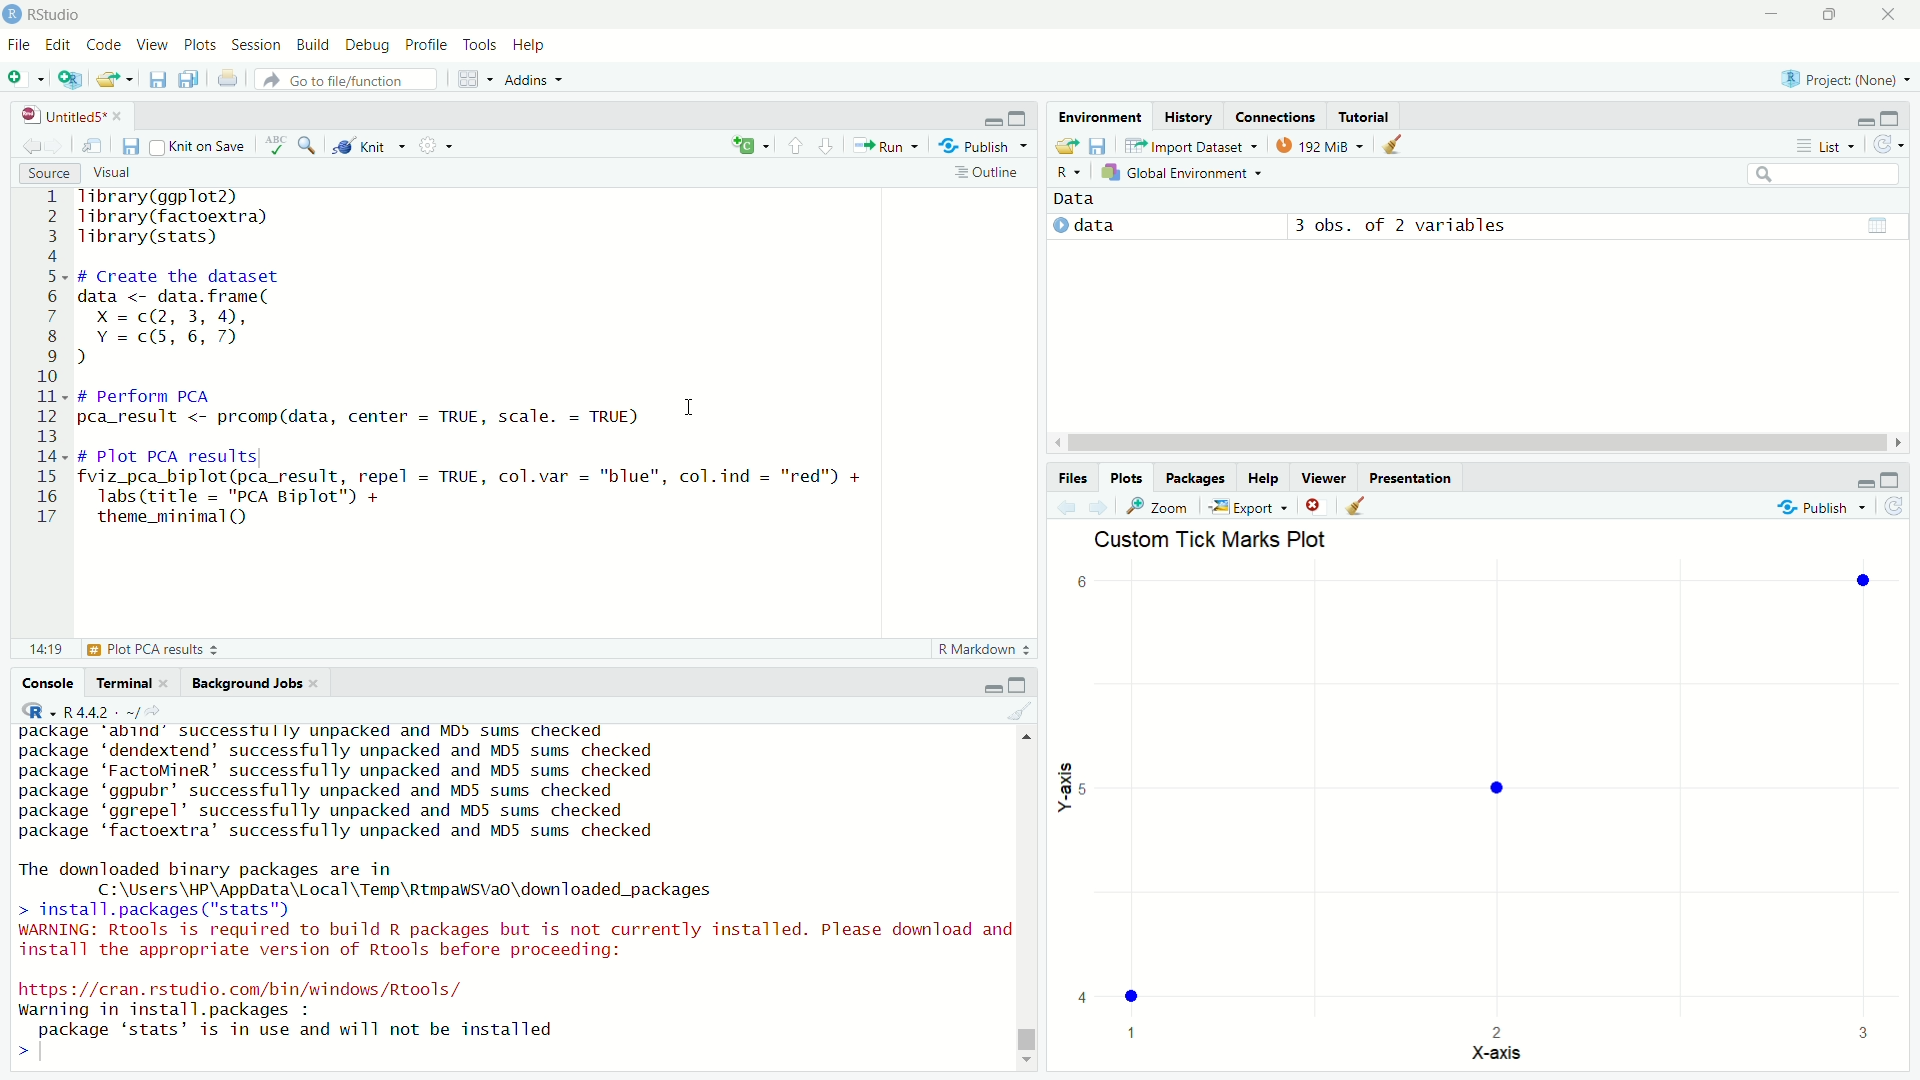 The width and height of the screenshot is (1920, 1080). What do you see at coordinates (1314, 505) in the screenshot?
I see `remove the current plot` at bounding box center [1314, 505].